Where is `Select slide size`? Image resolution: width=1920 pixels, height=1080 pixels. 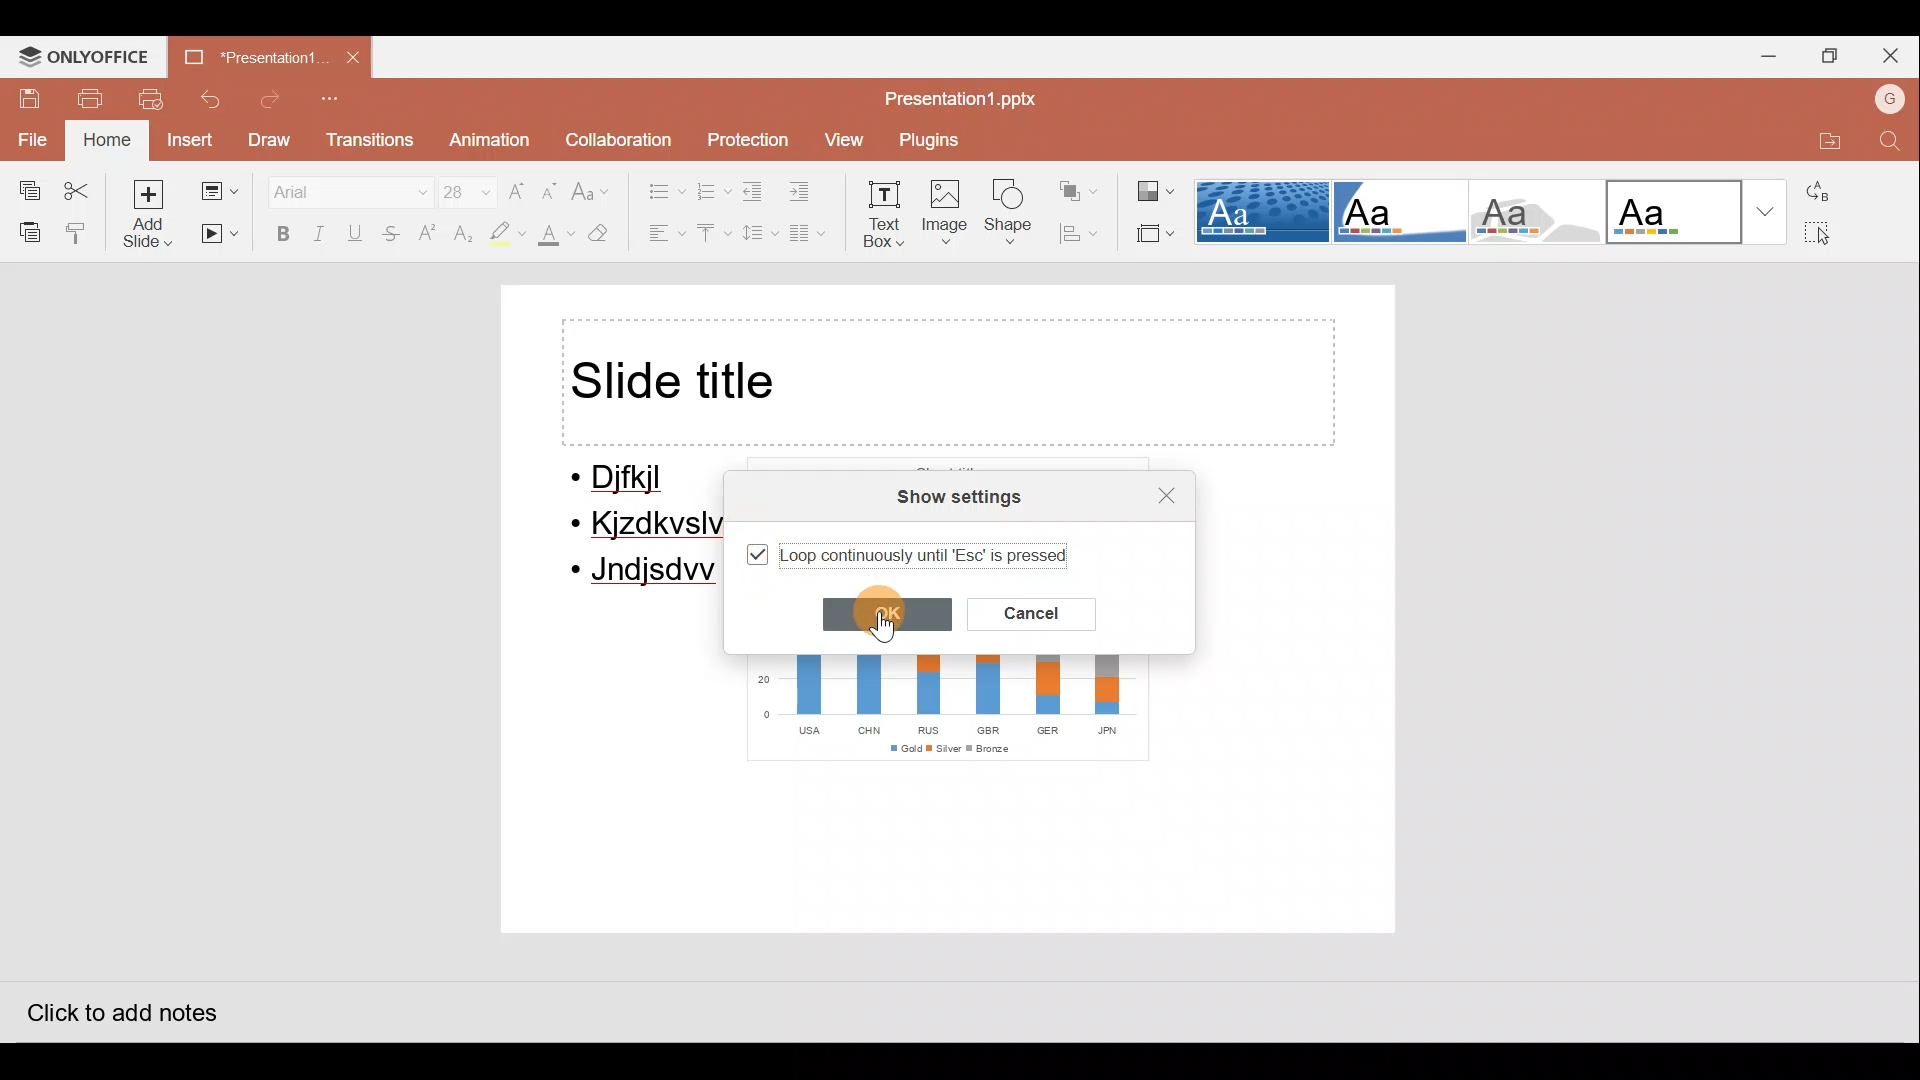 Select slide size is located at coordinates (1154, 235).